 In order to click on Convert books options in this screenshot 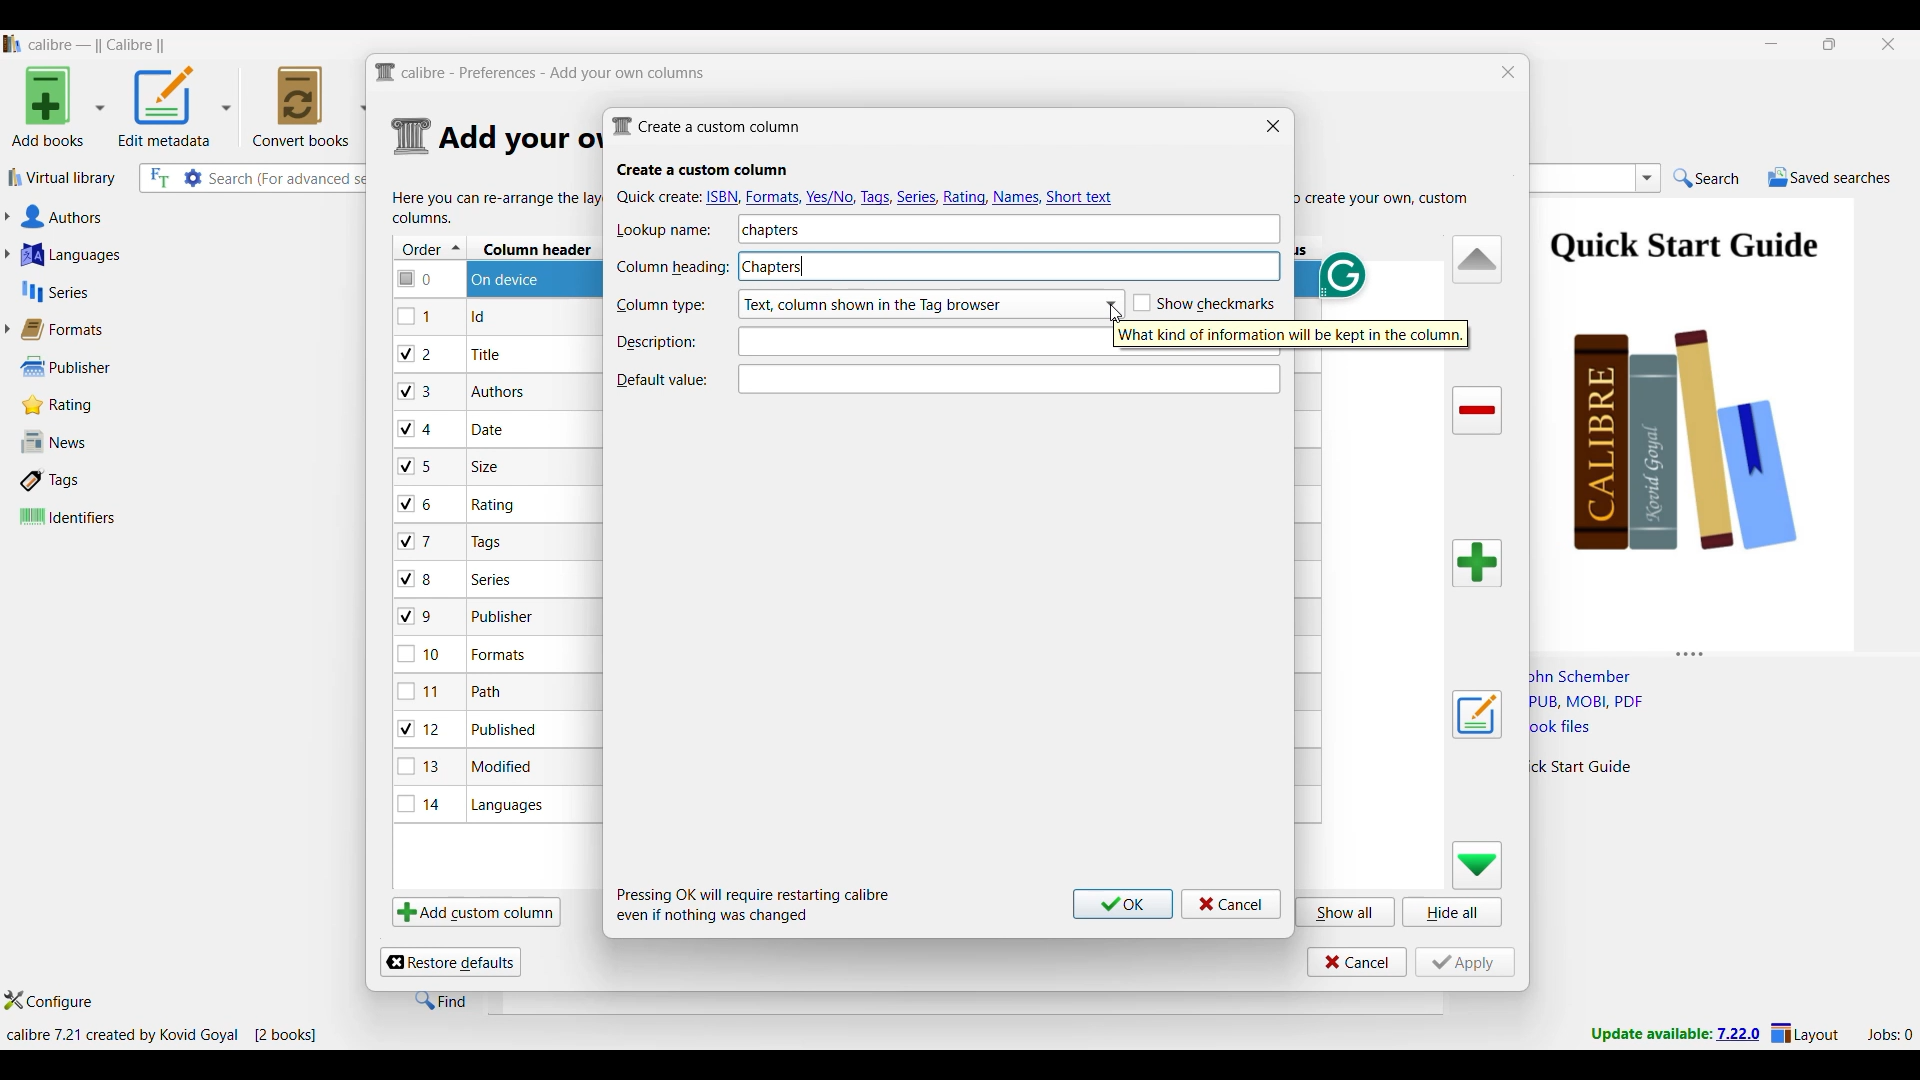, I will do `click(310, 106)`.